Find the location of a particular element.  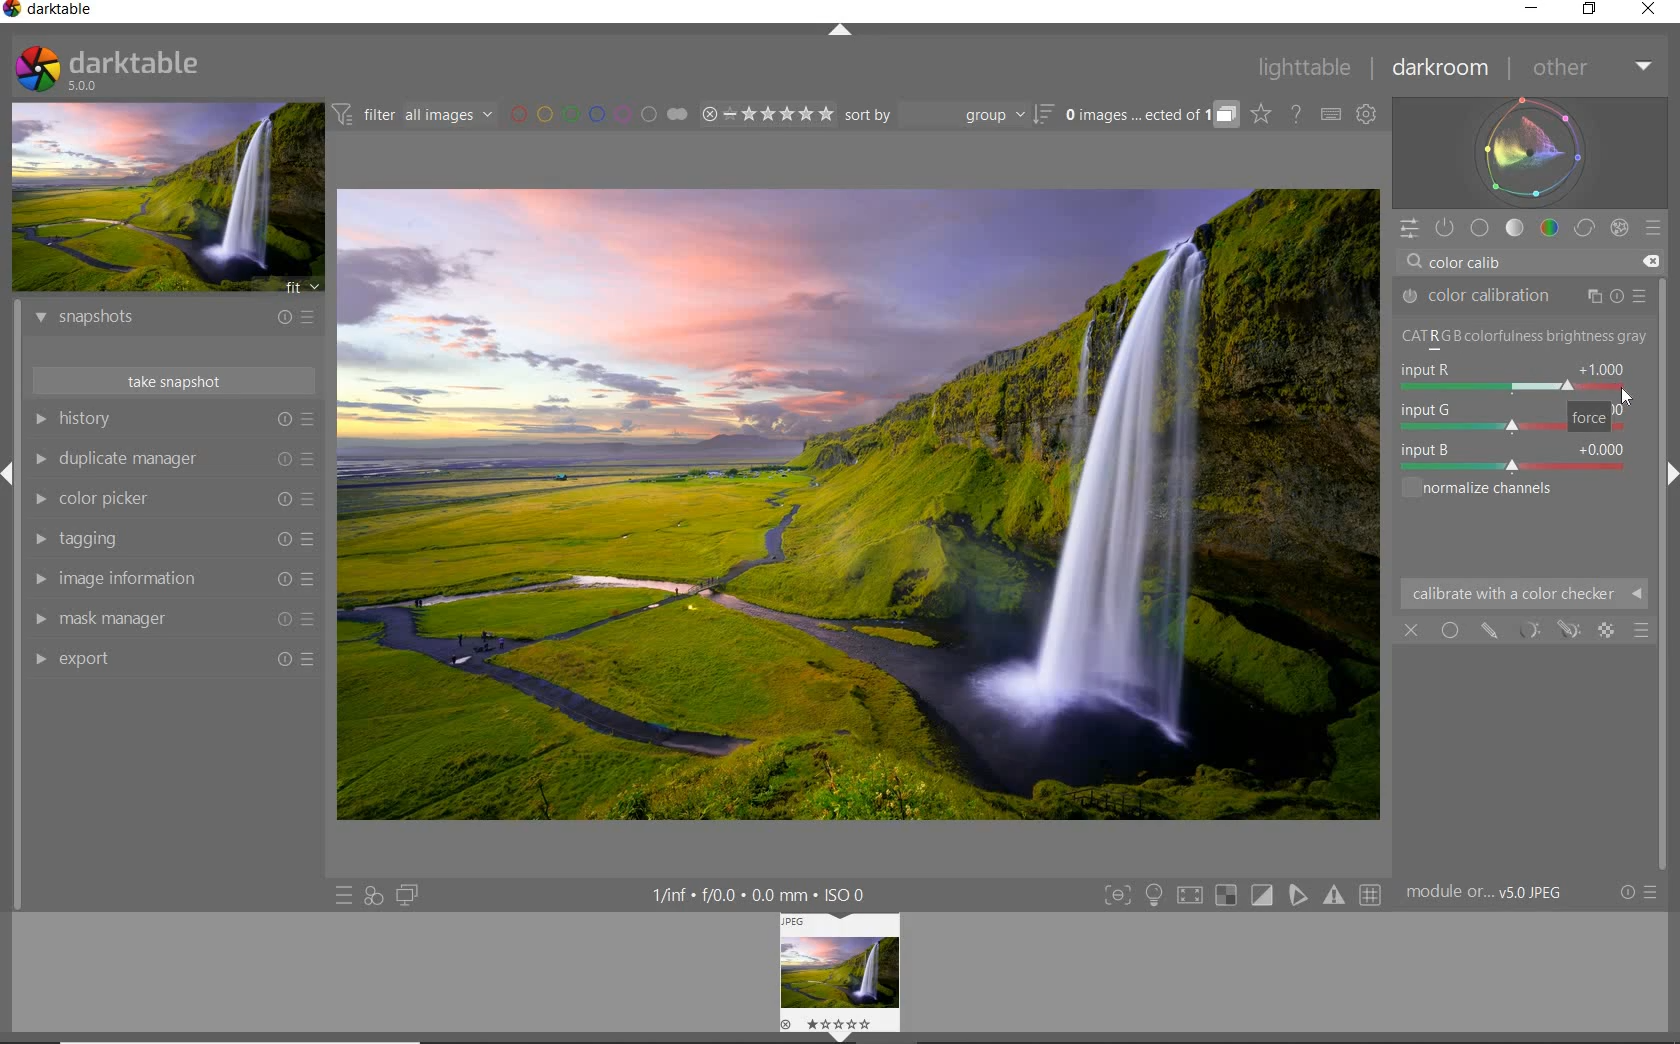

color picker is located at coordinates (172, 499).